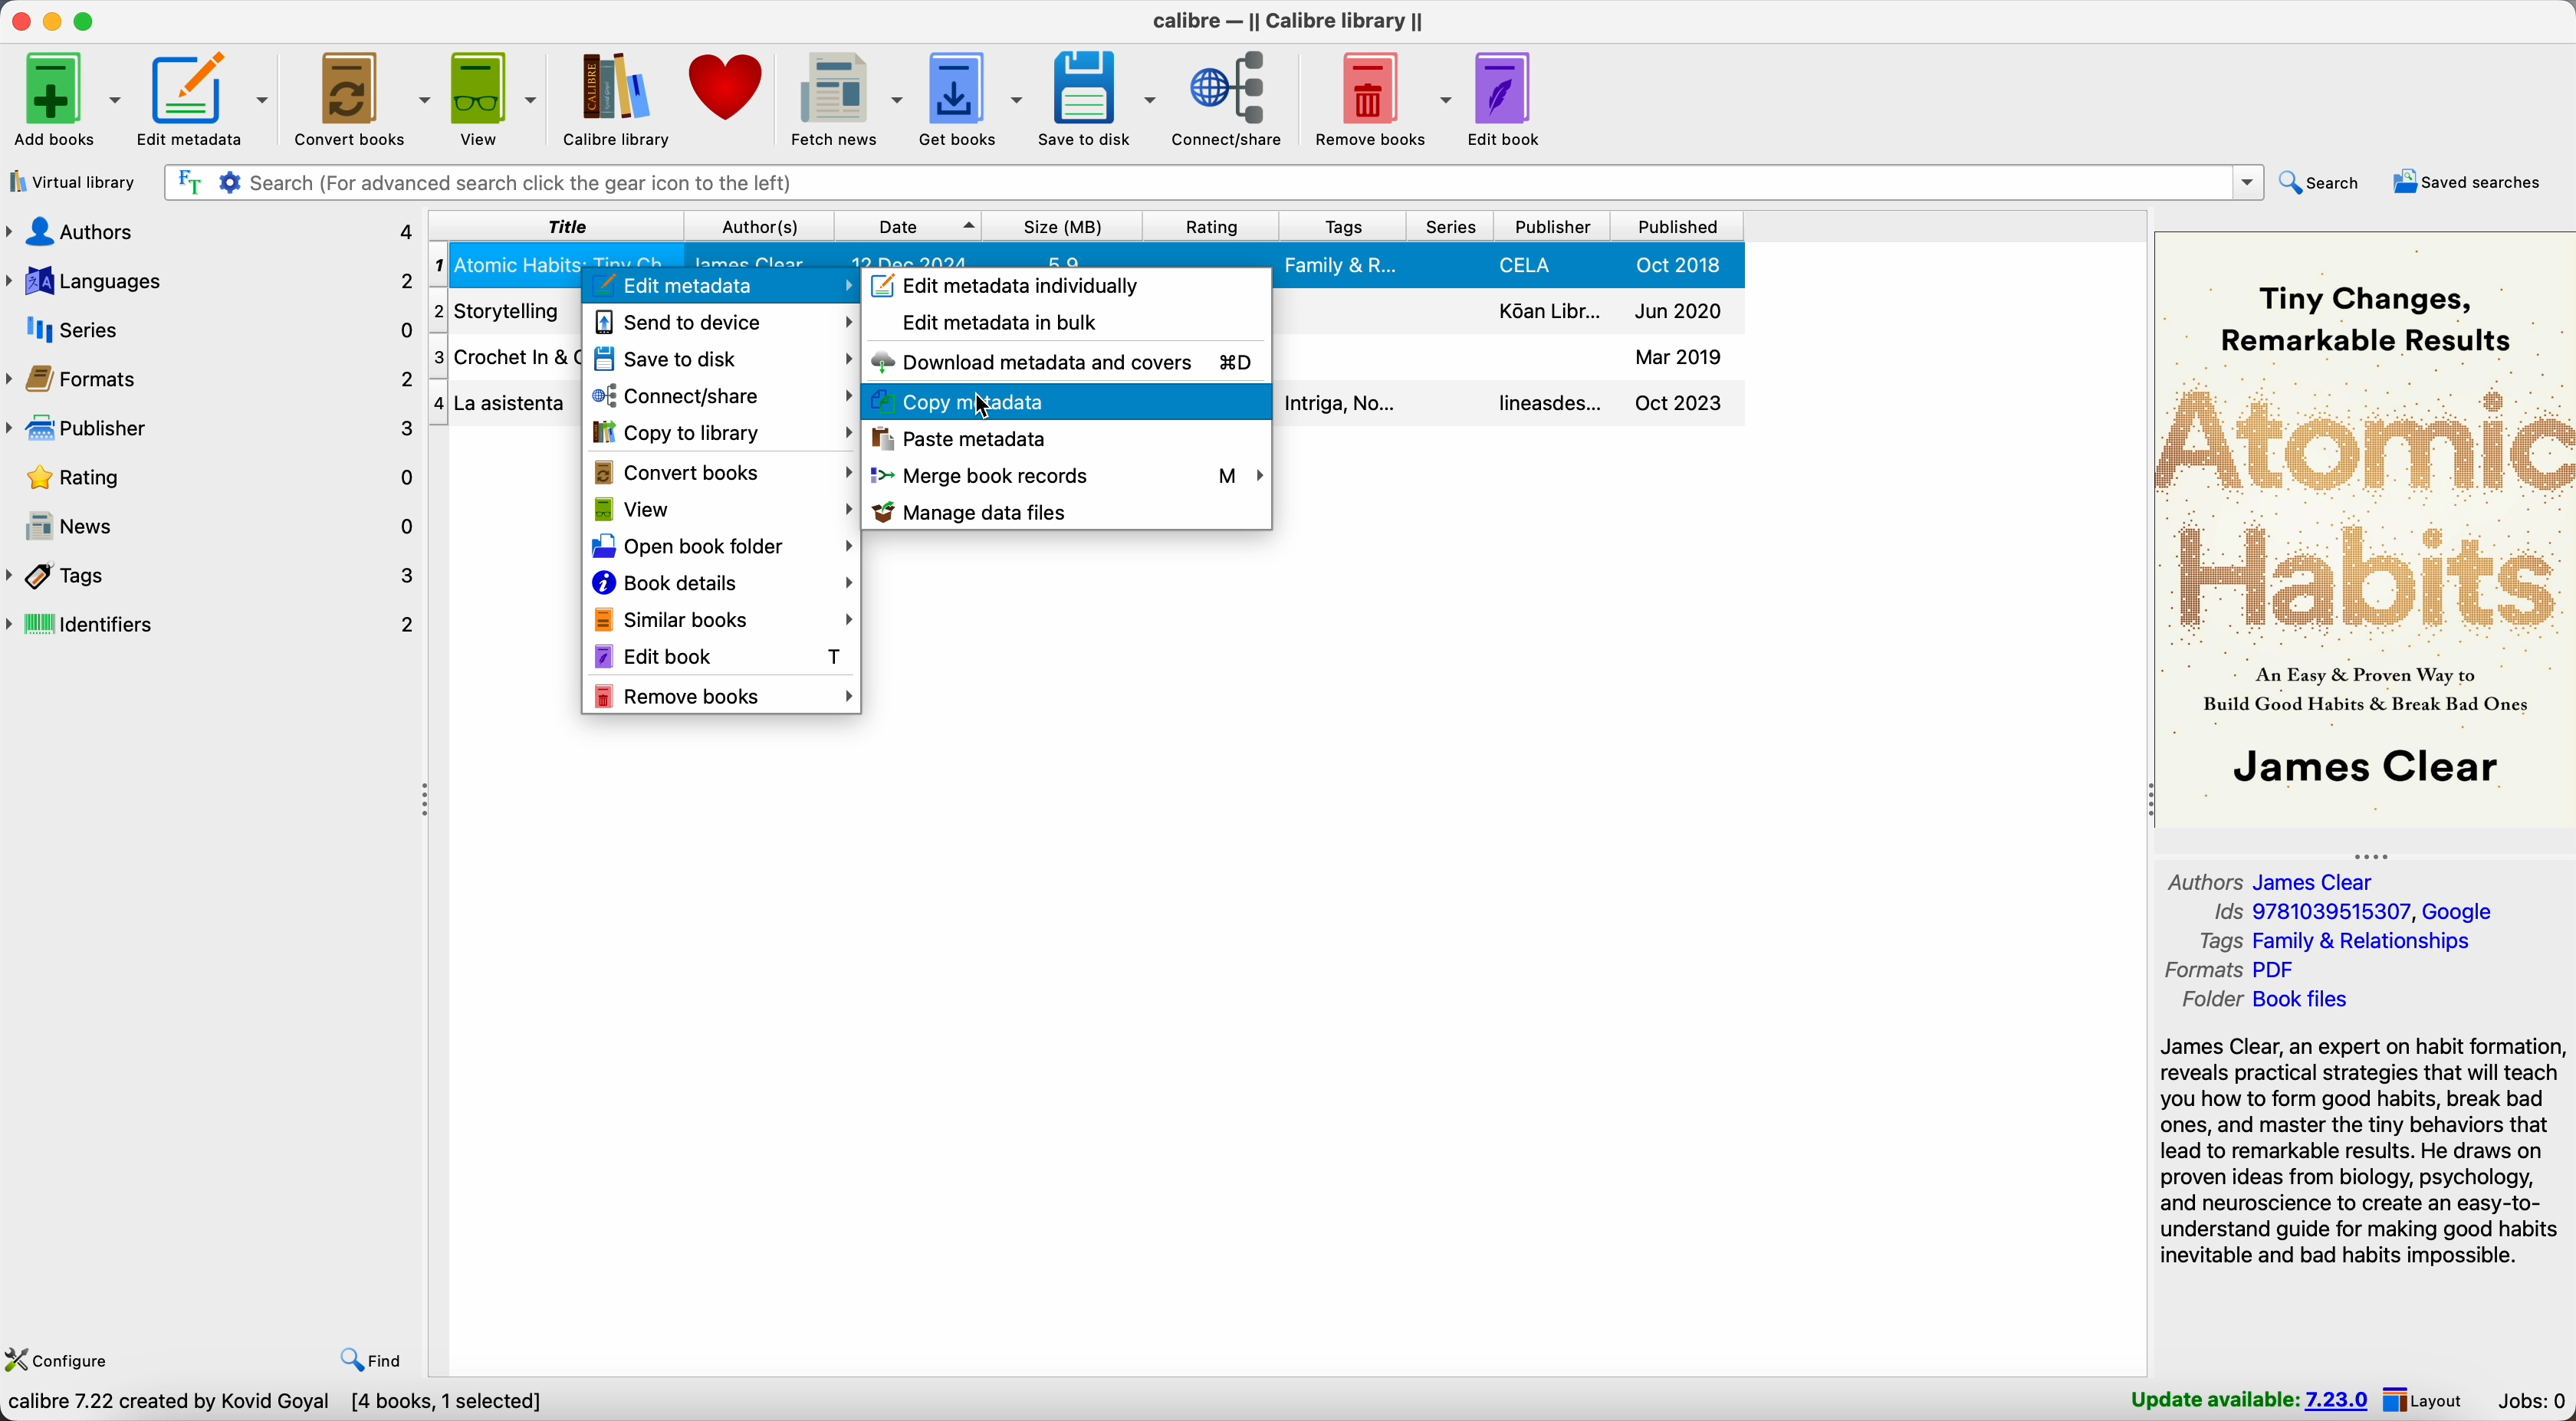 The image size is (2576, 1421). What do you see at coordinates (618, 97) in the screenshot?
I see `Calibre library` at bounding box center [618, 97].